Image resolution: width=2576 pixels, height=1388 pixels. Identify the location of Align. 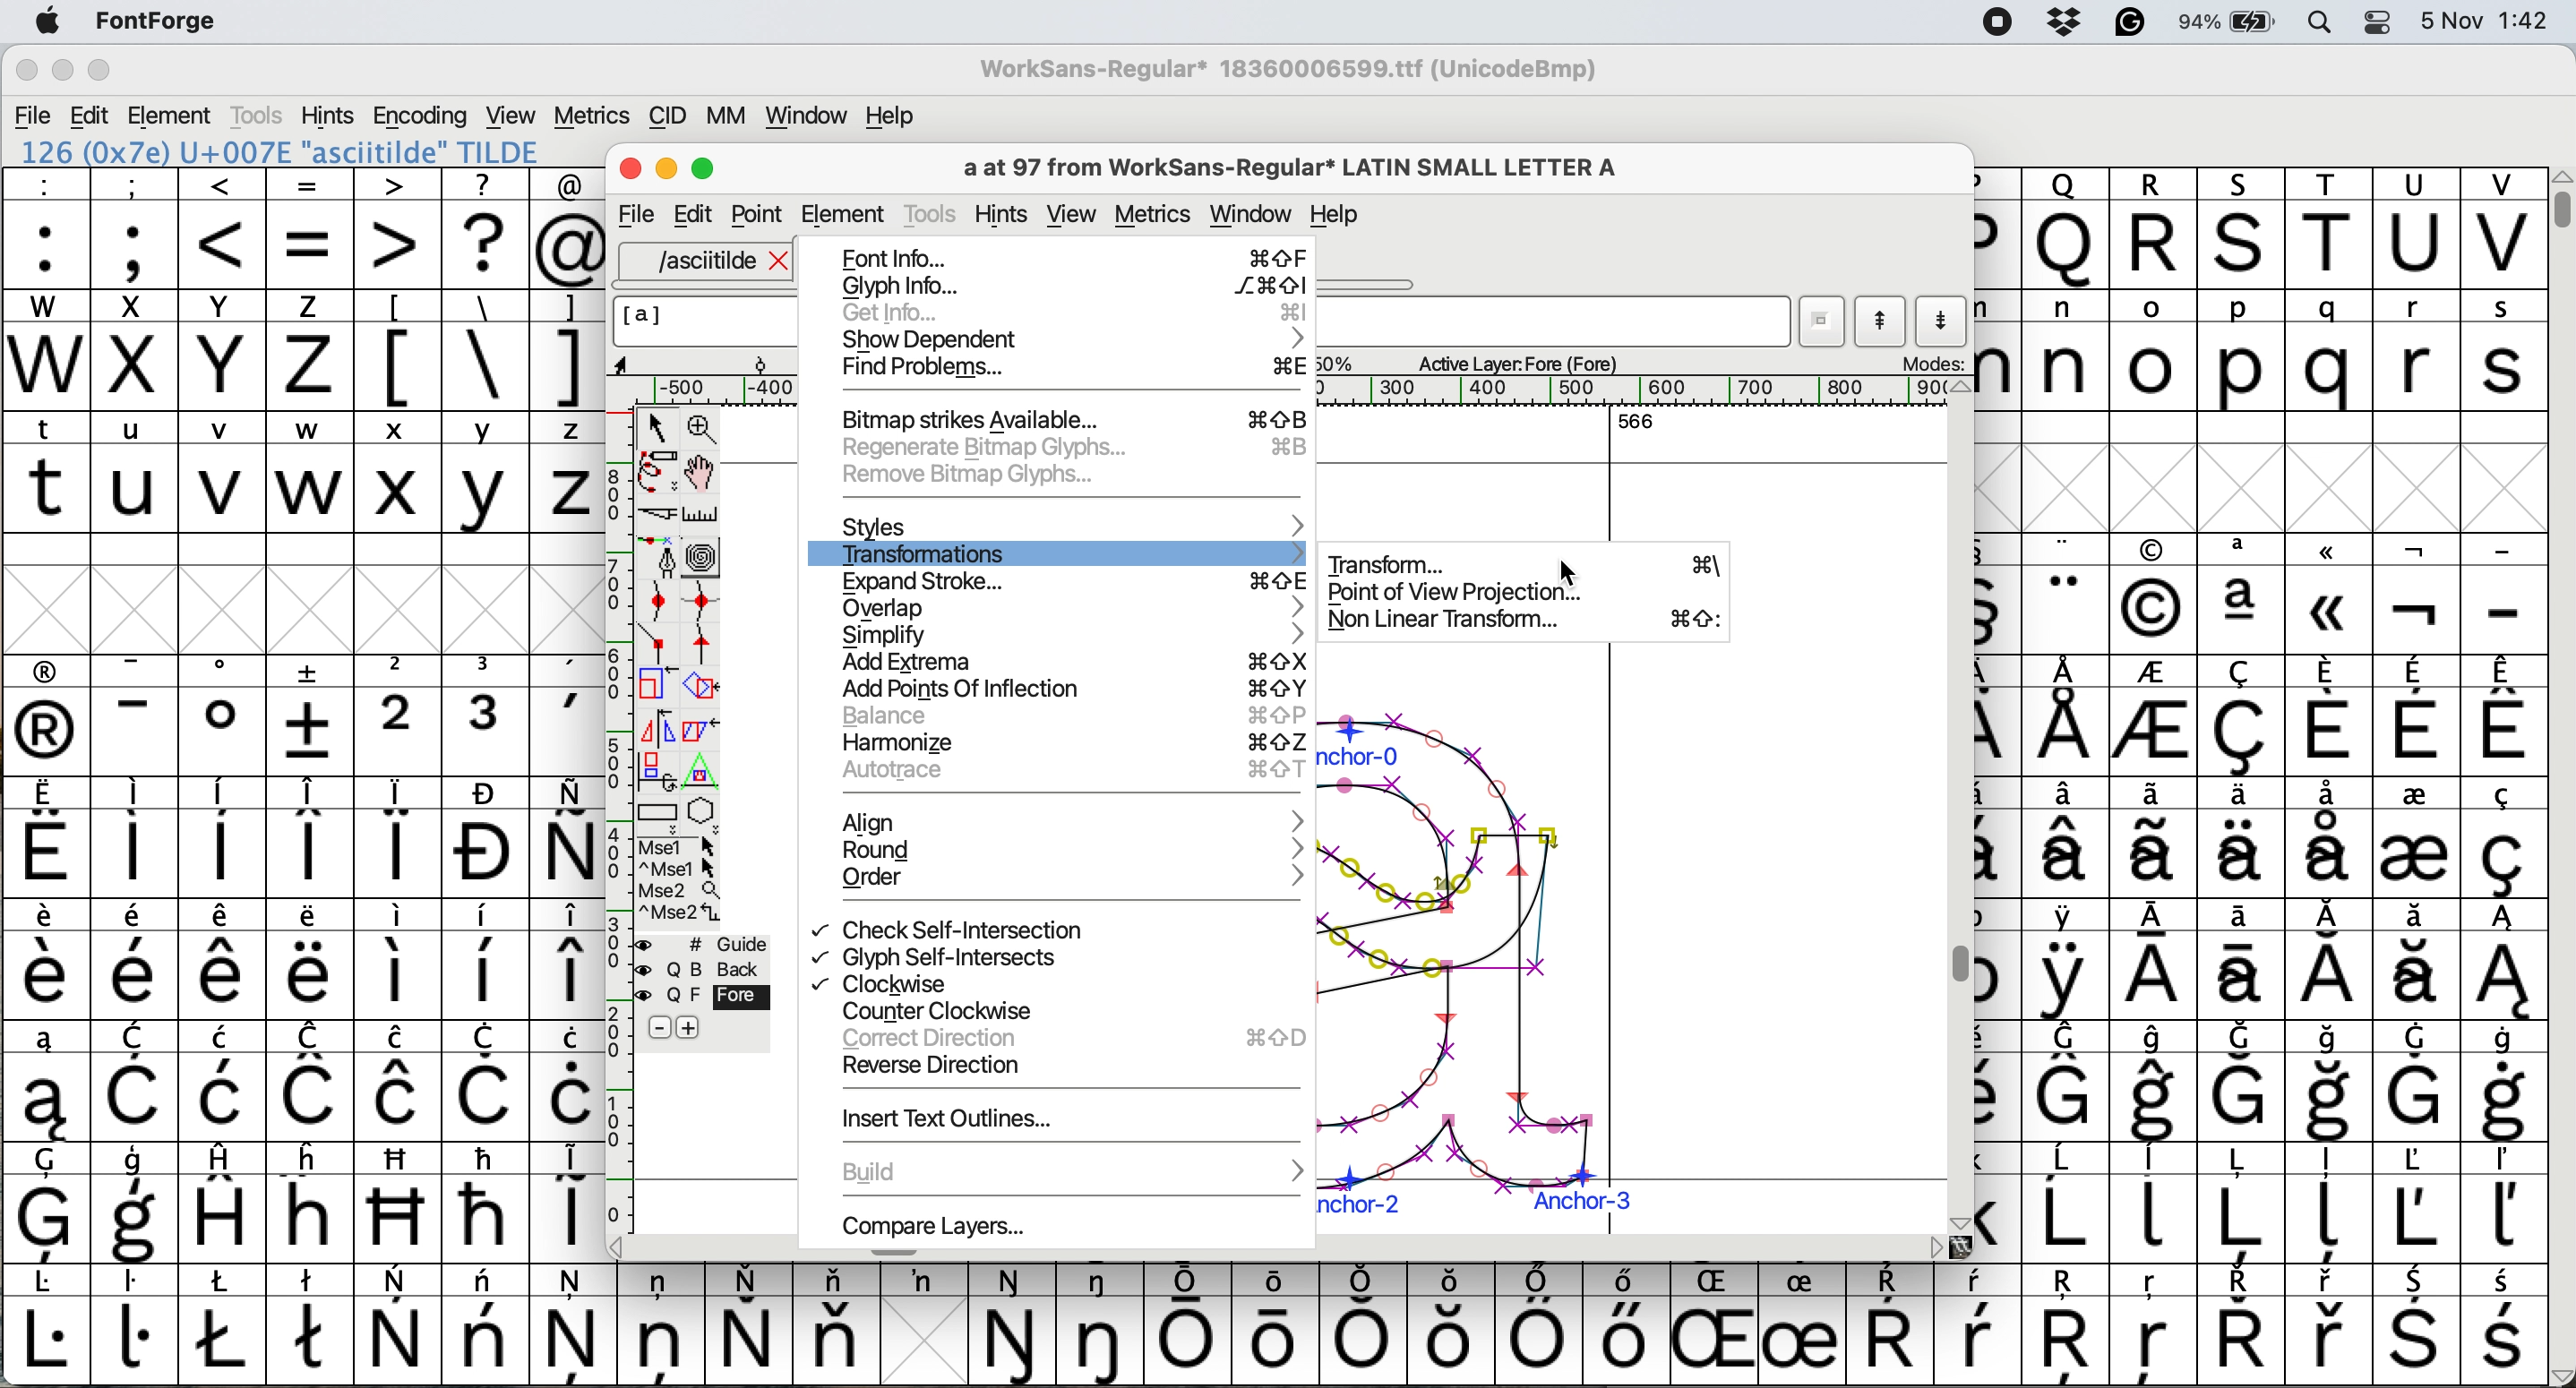
(1076, 820).